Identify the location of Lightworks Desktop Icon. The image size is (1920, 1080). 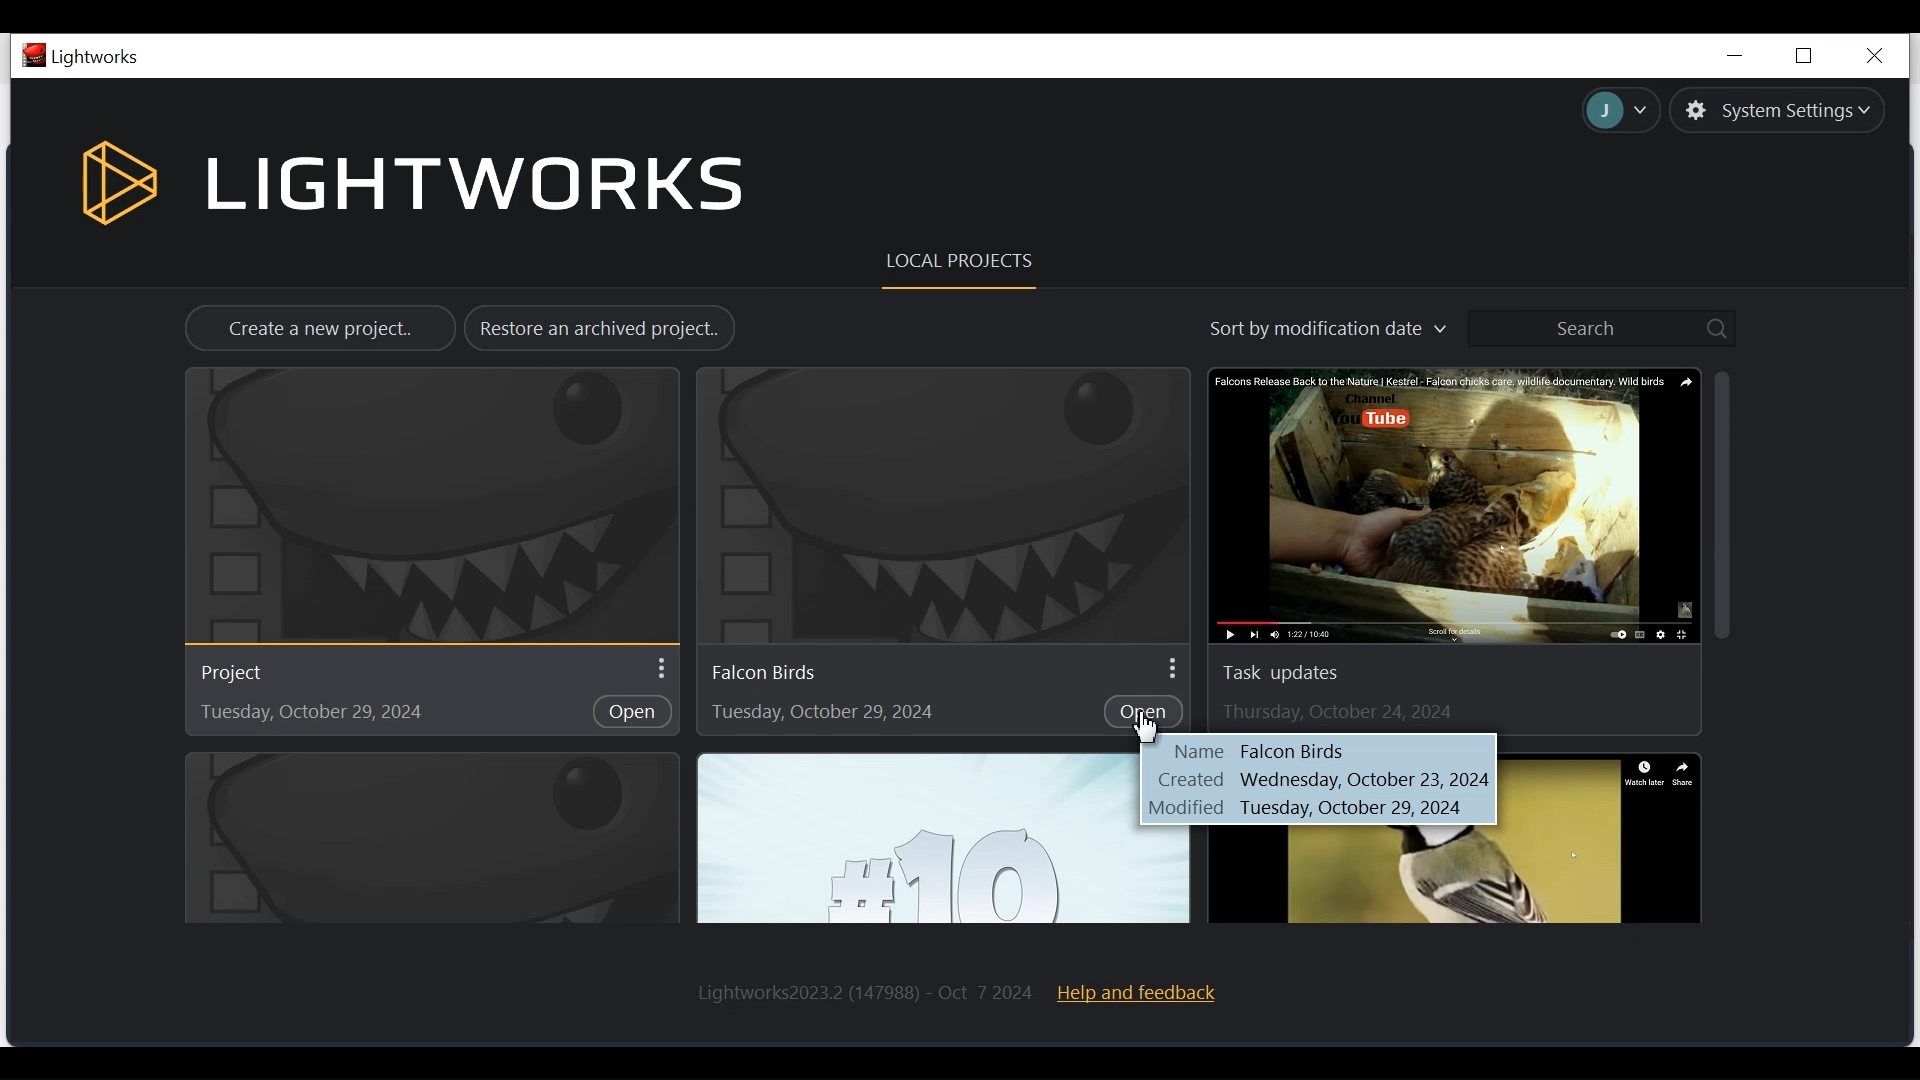
(82, 56).